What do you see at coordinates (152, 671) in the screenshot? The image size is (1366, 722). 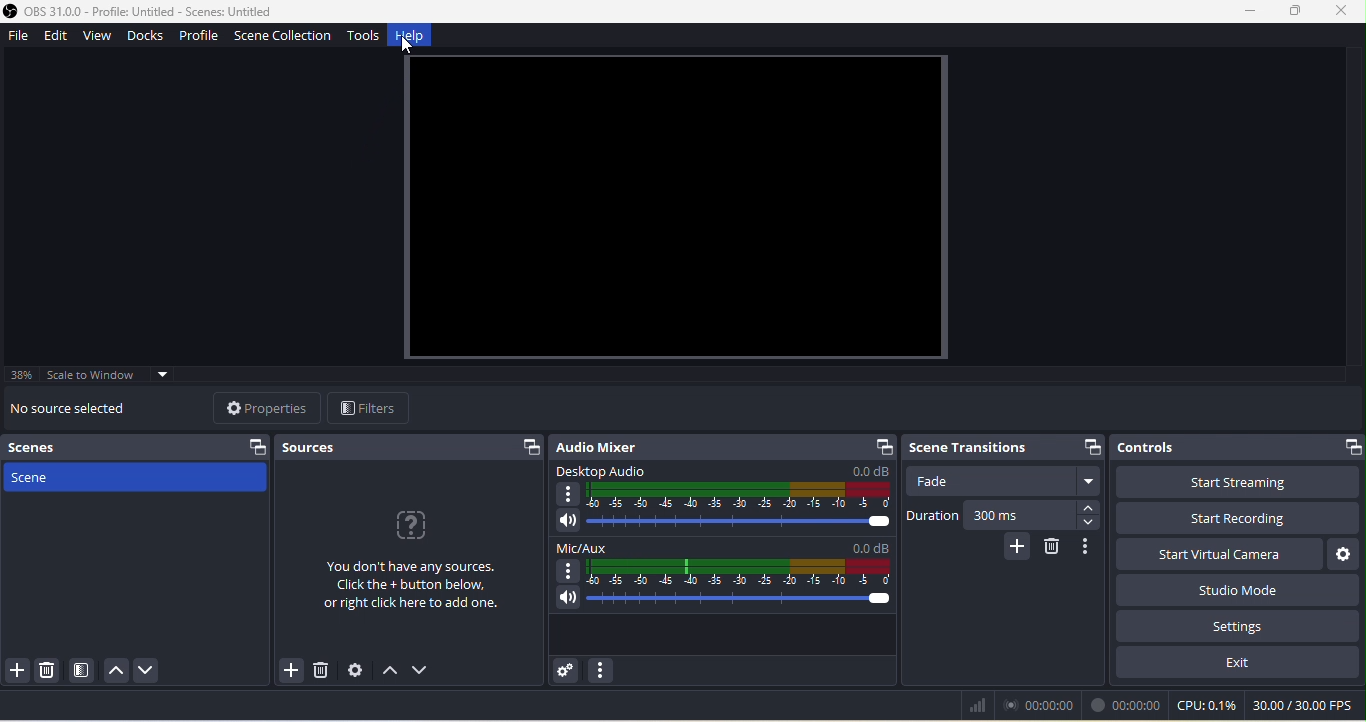 I see `down` at bounding box center [152, 671].